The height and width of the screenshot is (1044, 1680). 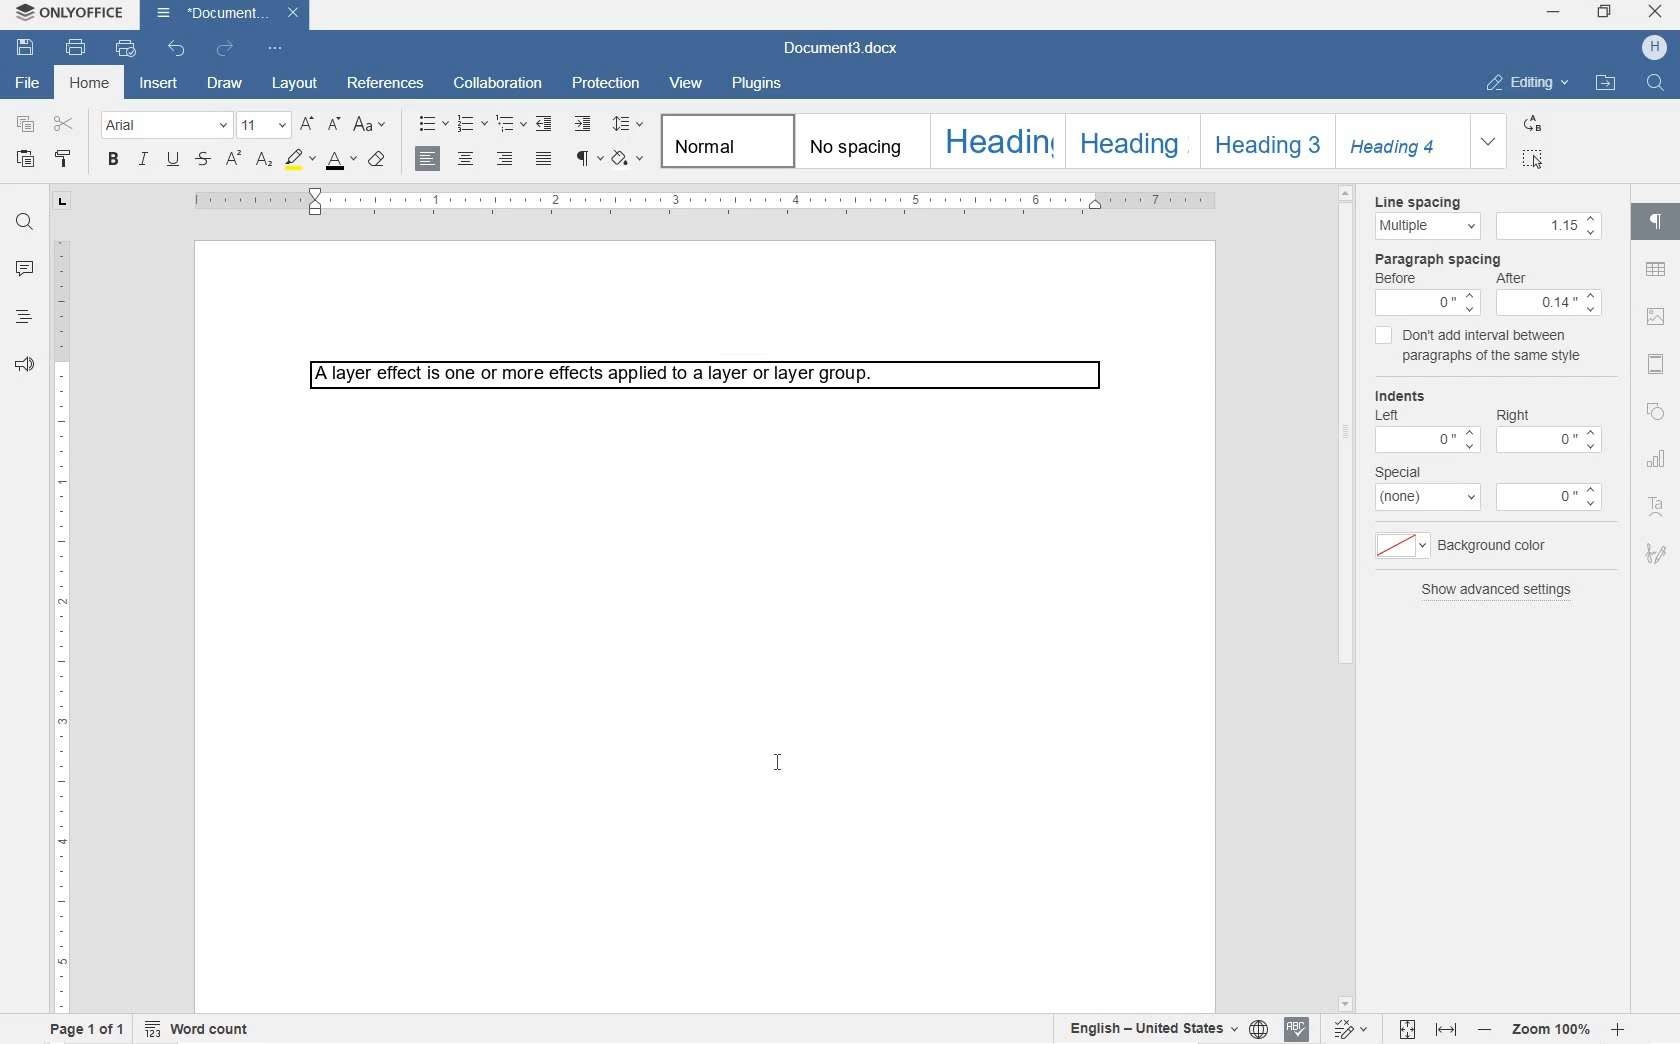 I want to click on HEADING 2, so click(x=1131, y=142).